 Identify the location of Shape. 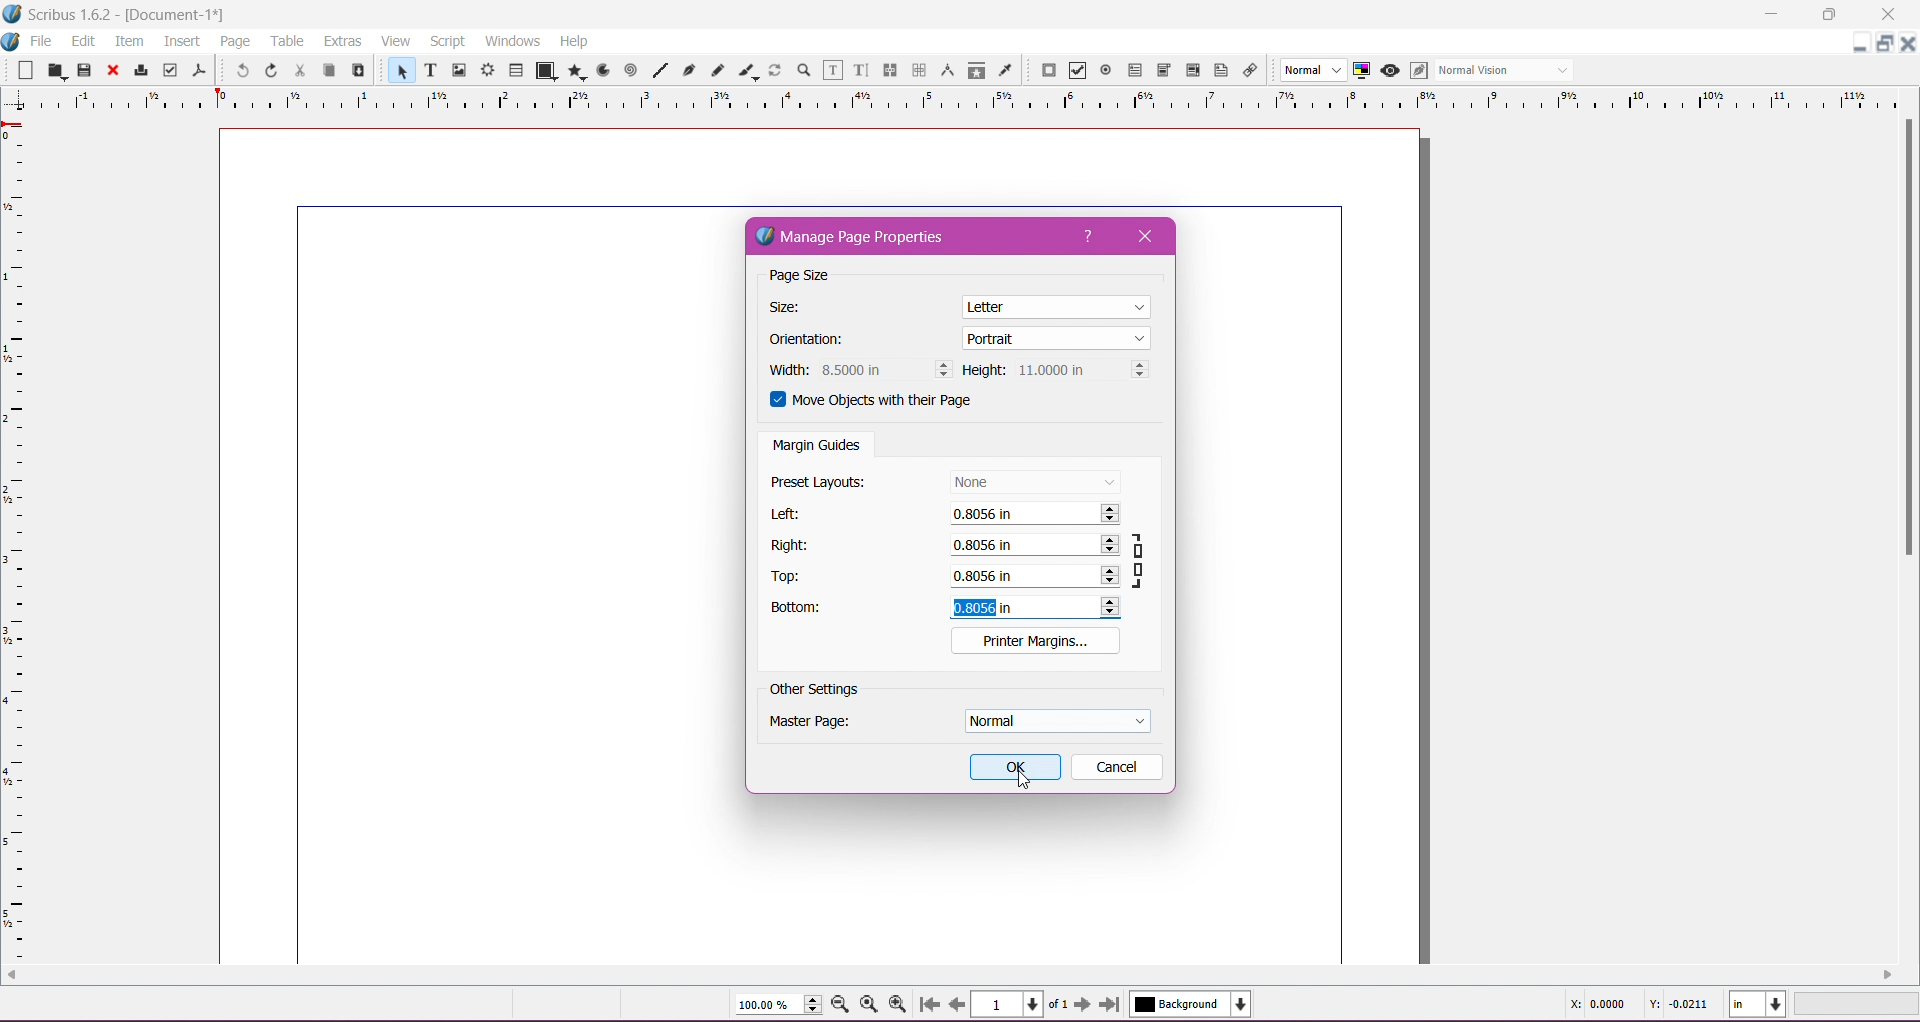
(542, 71).